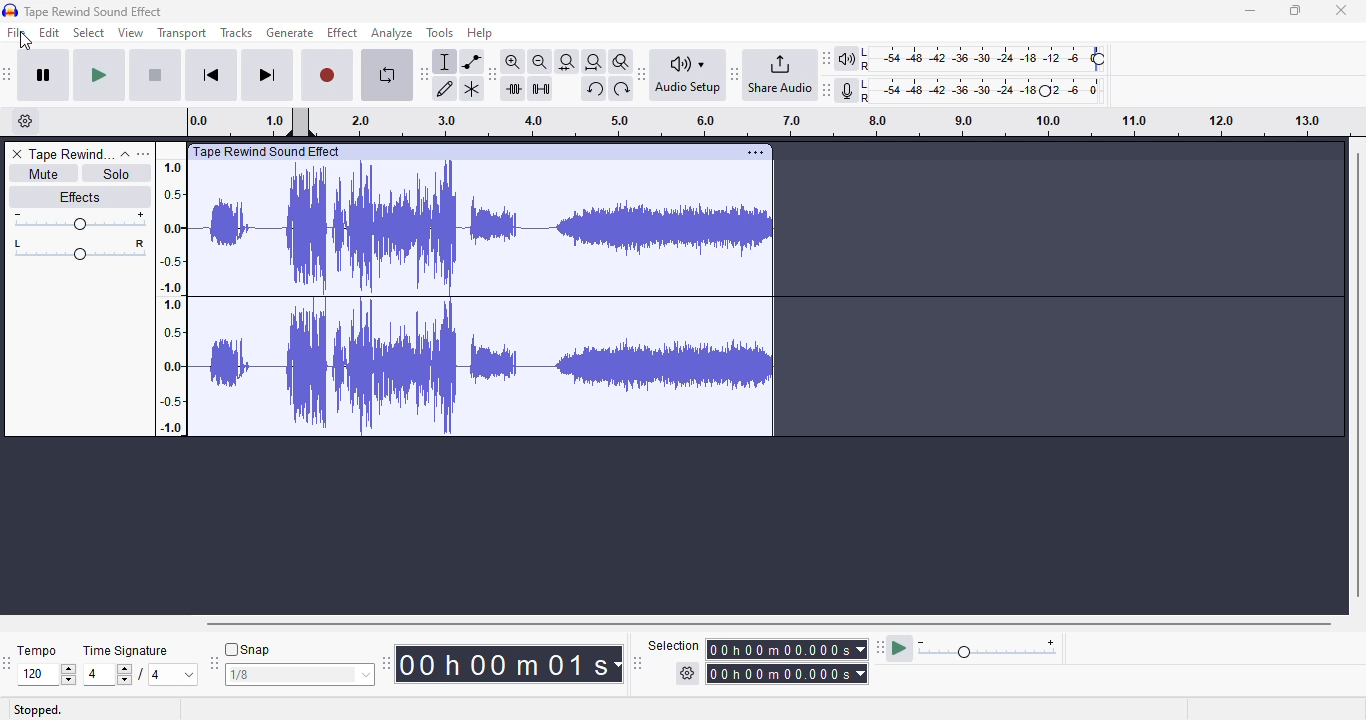  What do you see at coordinates (1249, 11) in the screenshot?
I see `minimize` at bounding box center [1249, 11].